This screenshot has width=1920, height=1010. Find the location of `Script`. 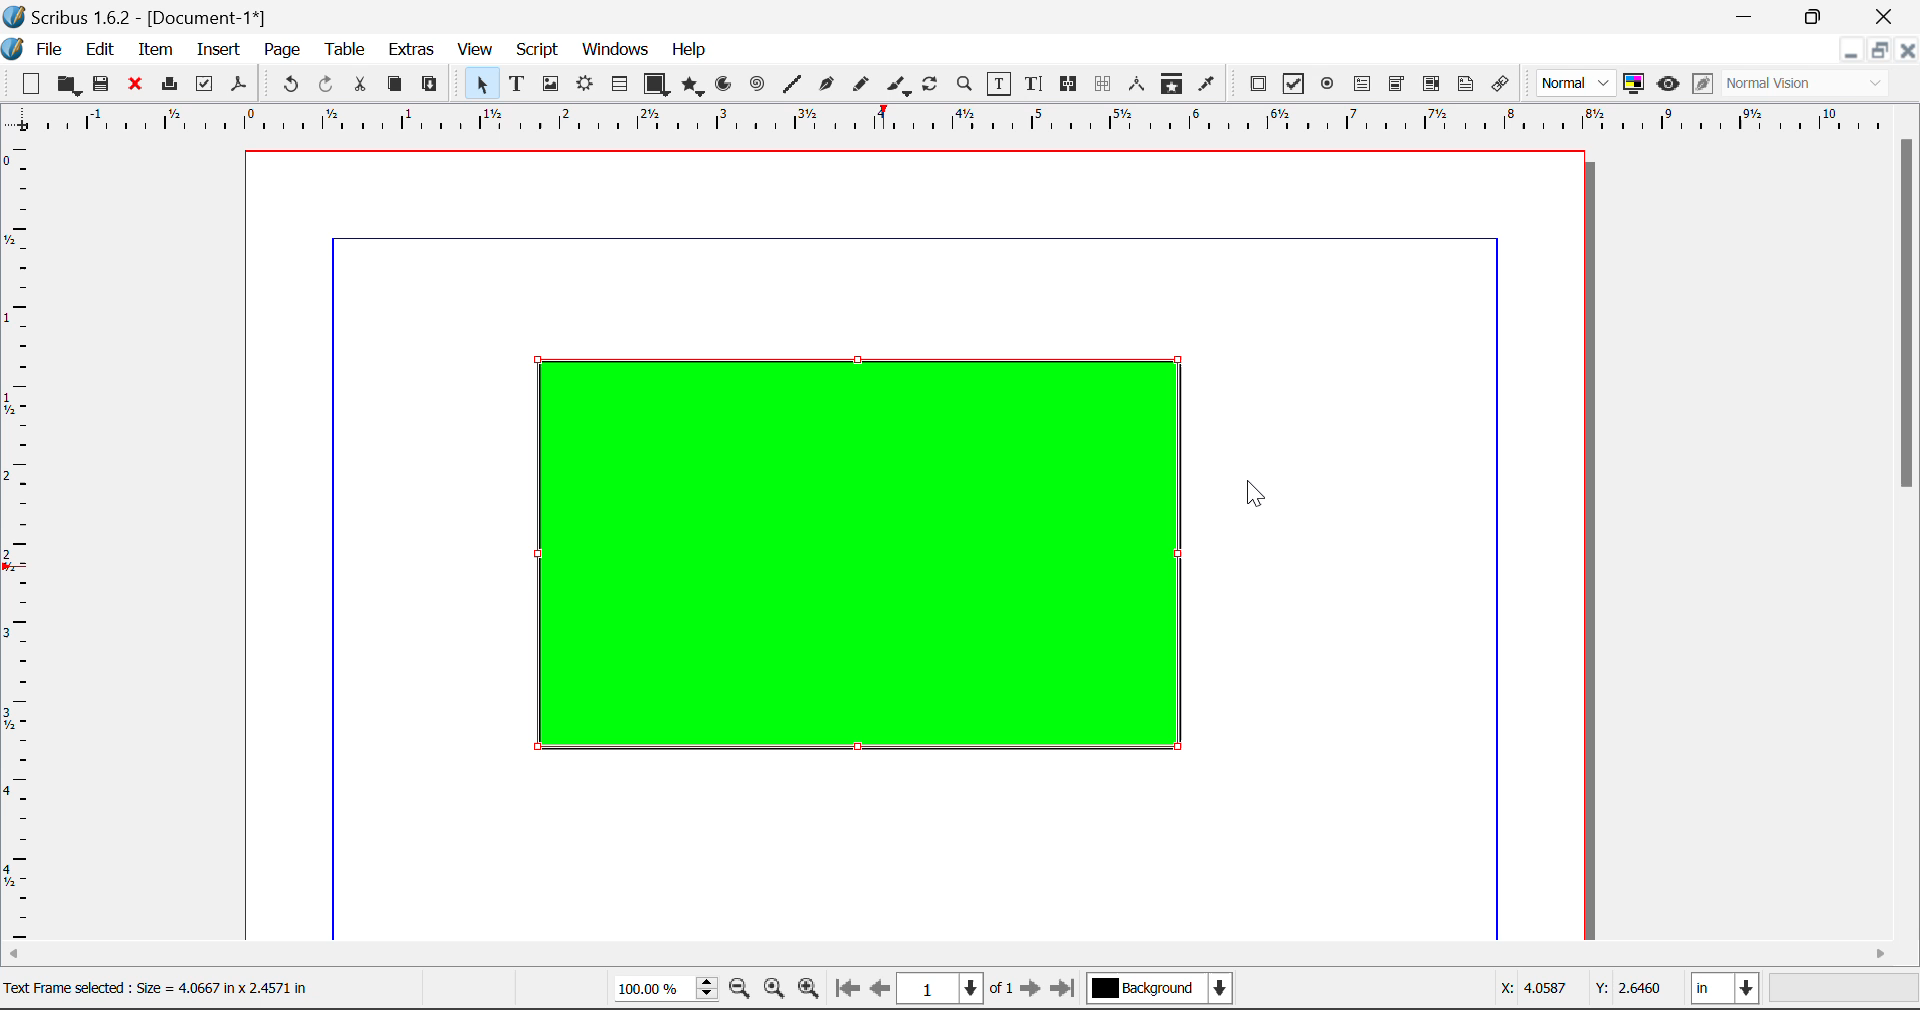

Script is located at coordinates (538, 52).